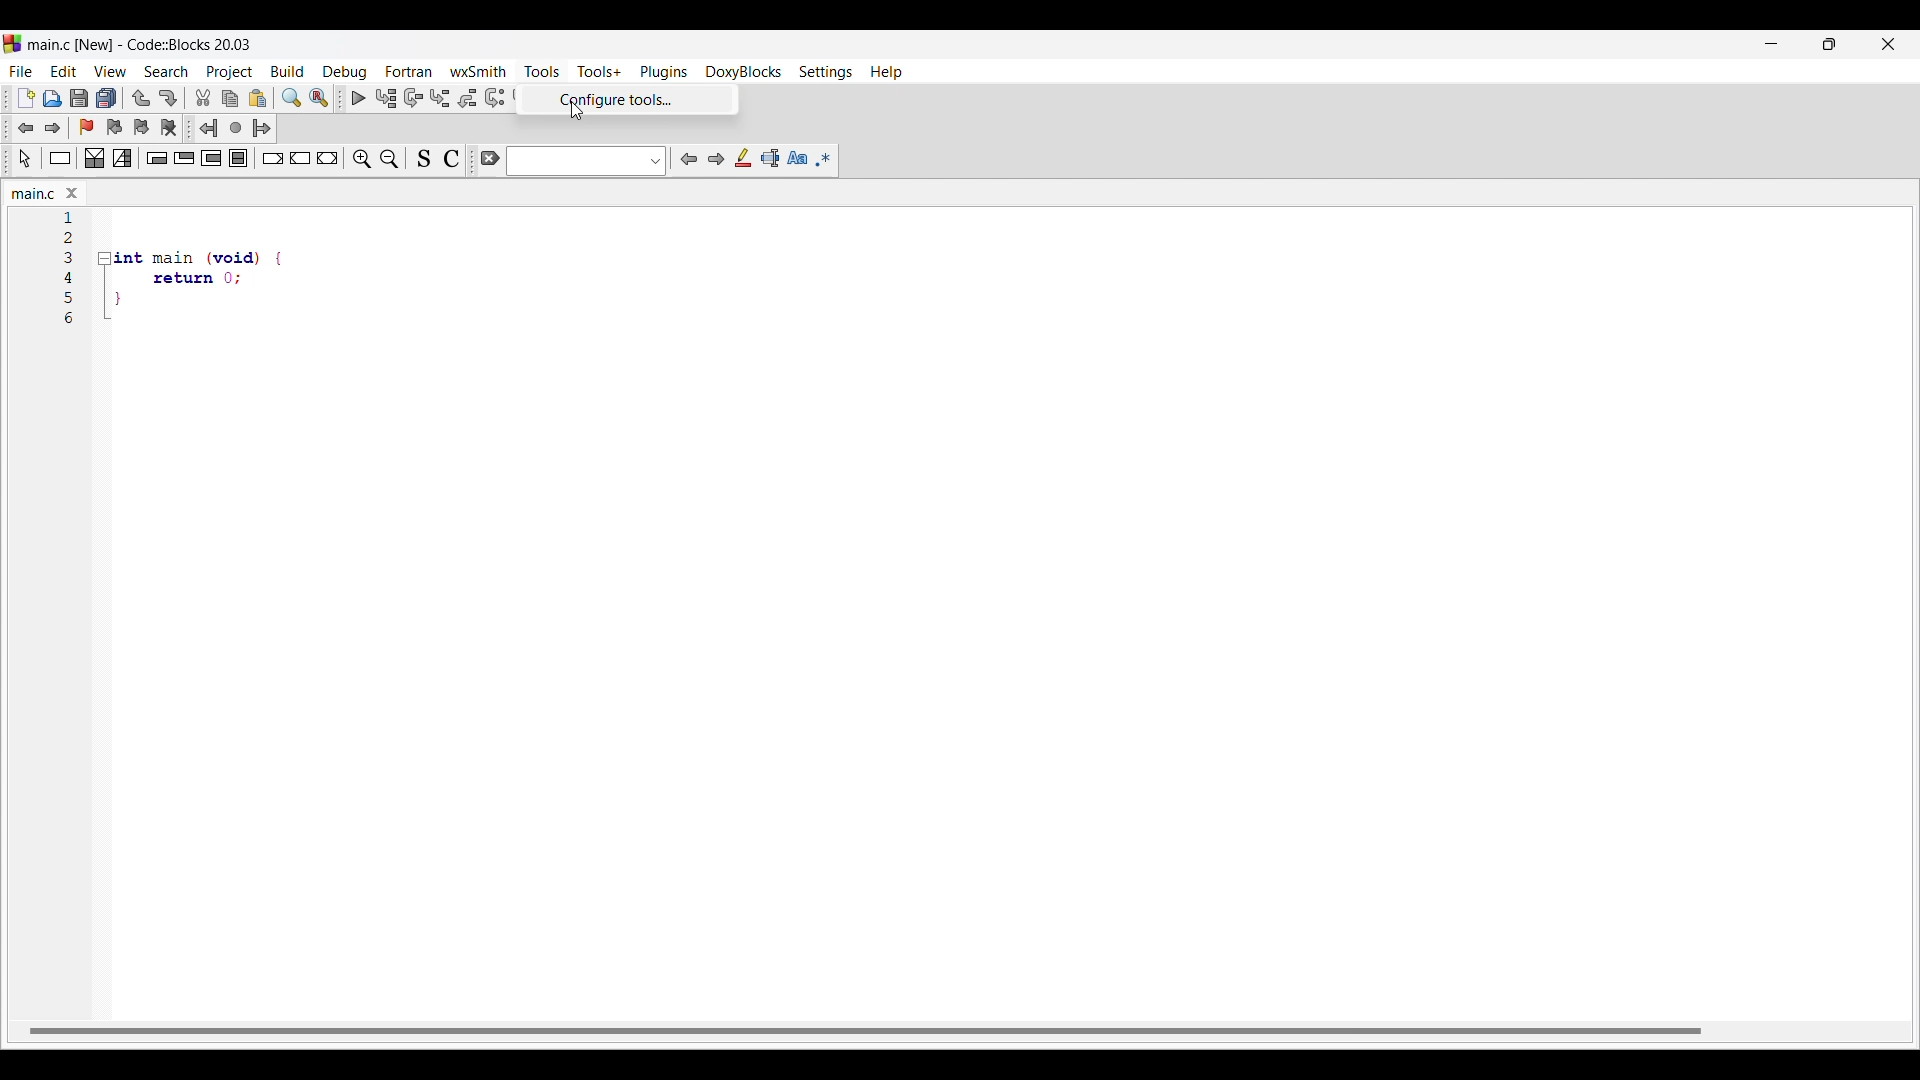 The height and width of the screenshot is (1080, 1920). I want to click on Clear bookmarks, so click(169, 128).